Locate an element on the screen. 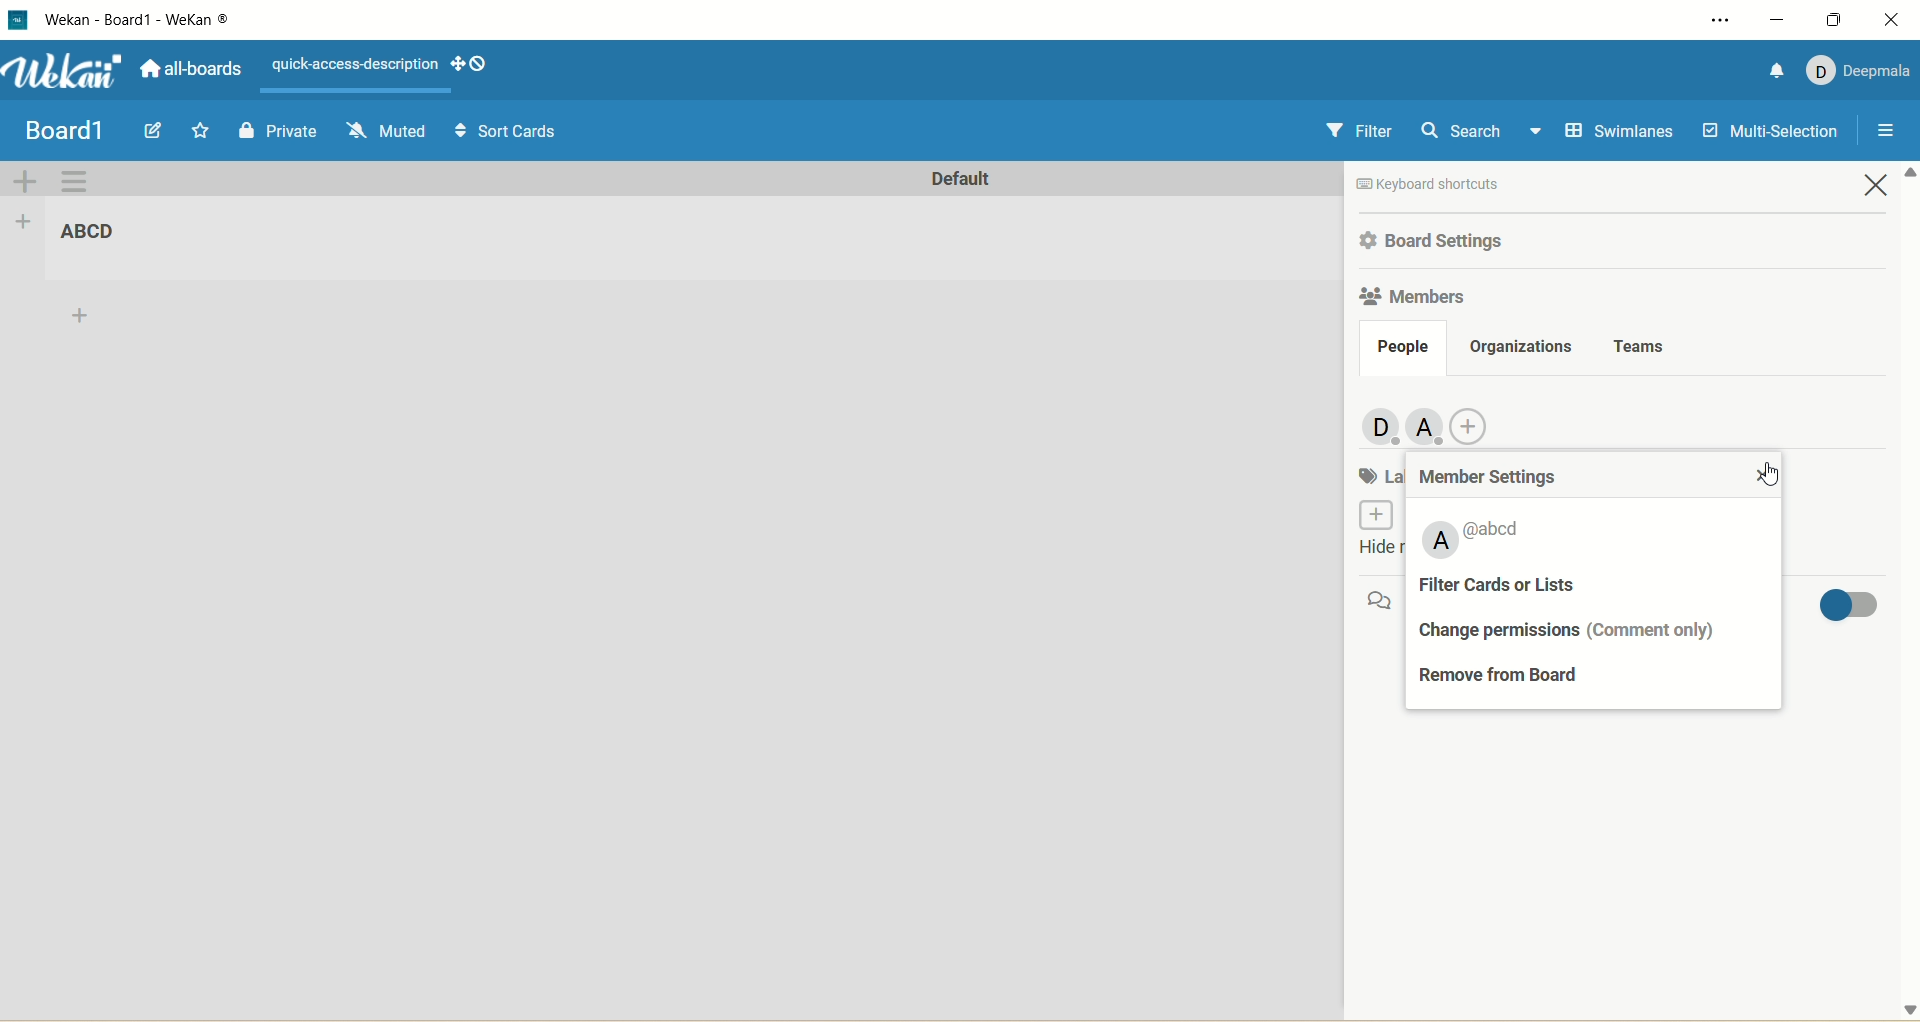 Image resolution: width=1920 pixels, height=1022 pixels. comment is located at coordinates (1378, 601).